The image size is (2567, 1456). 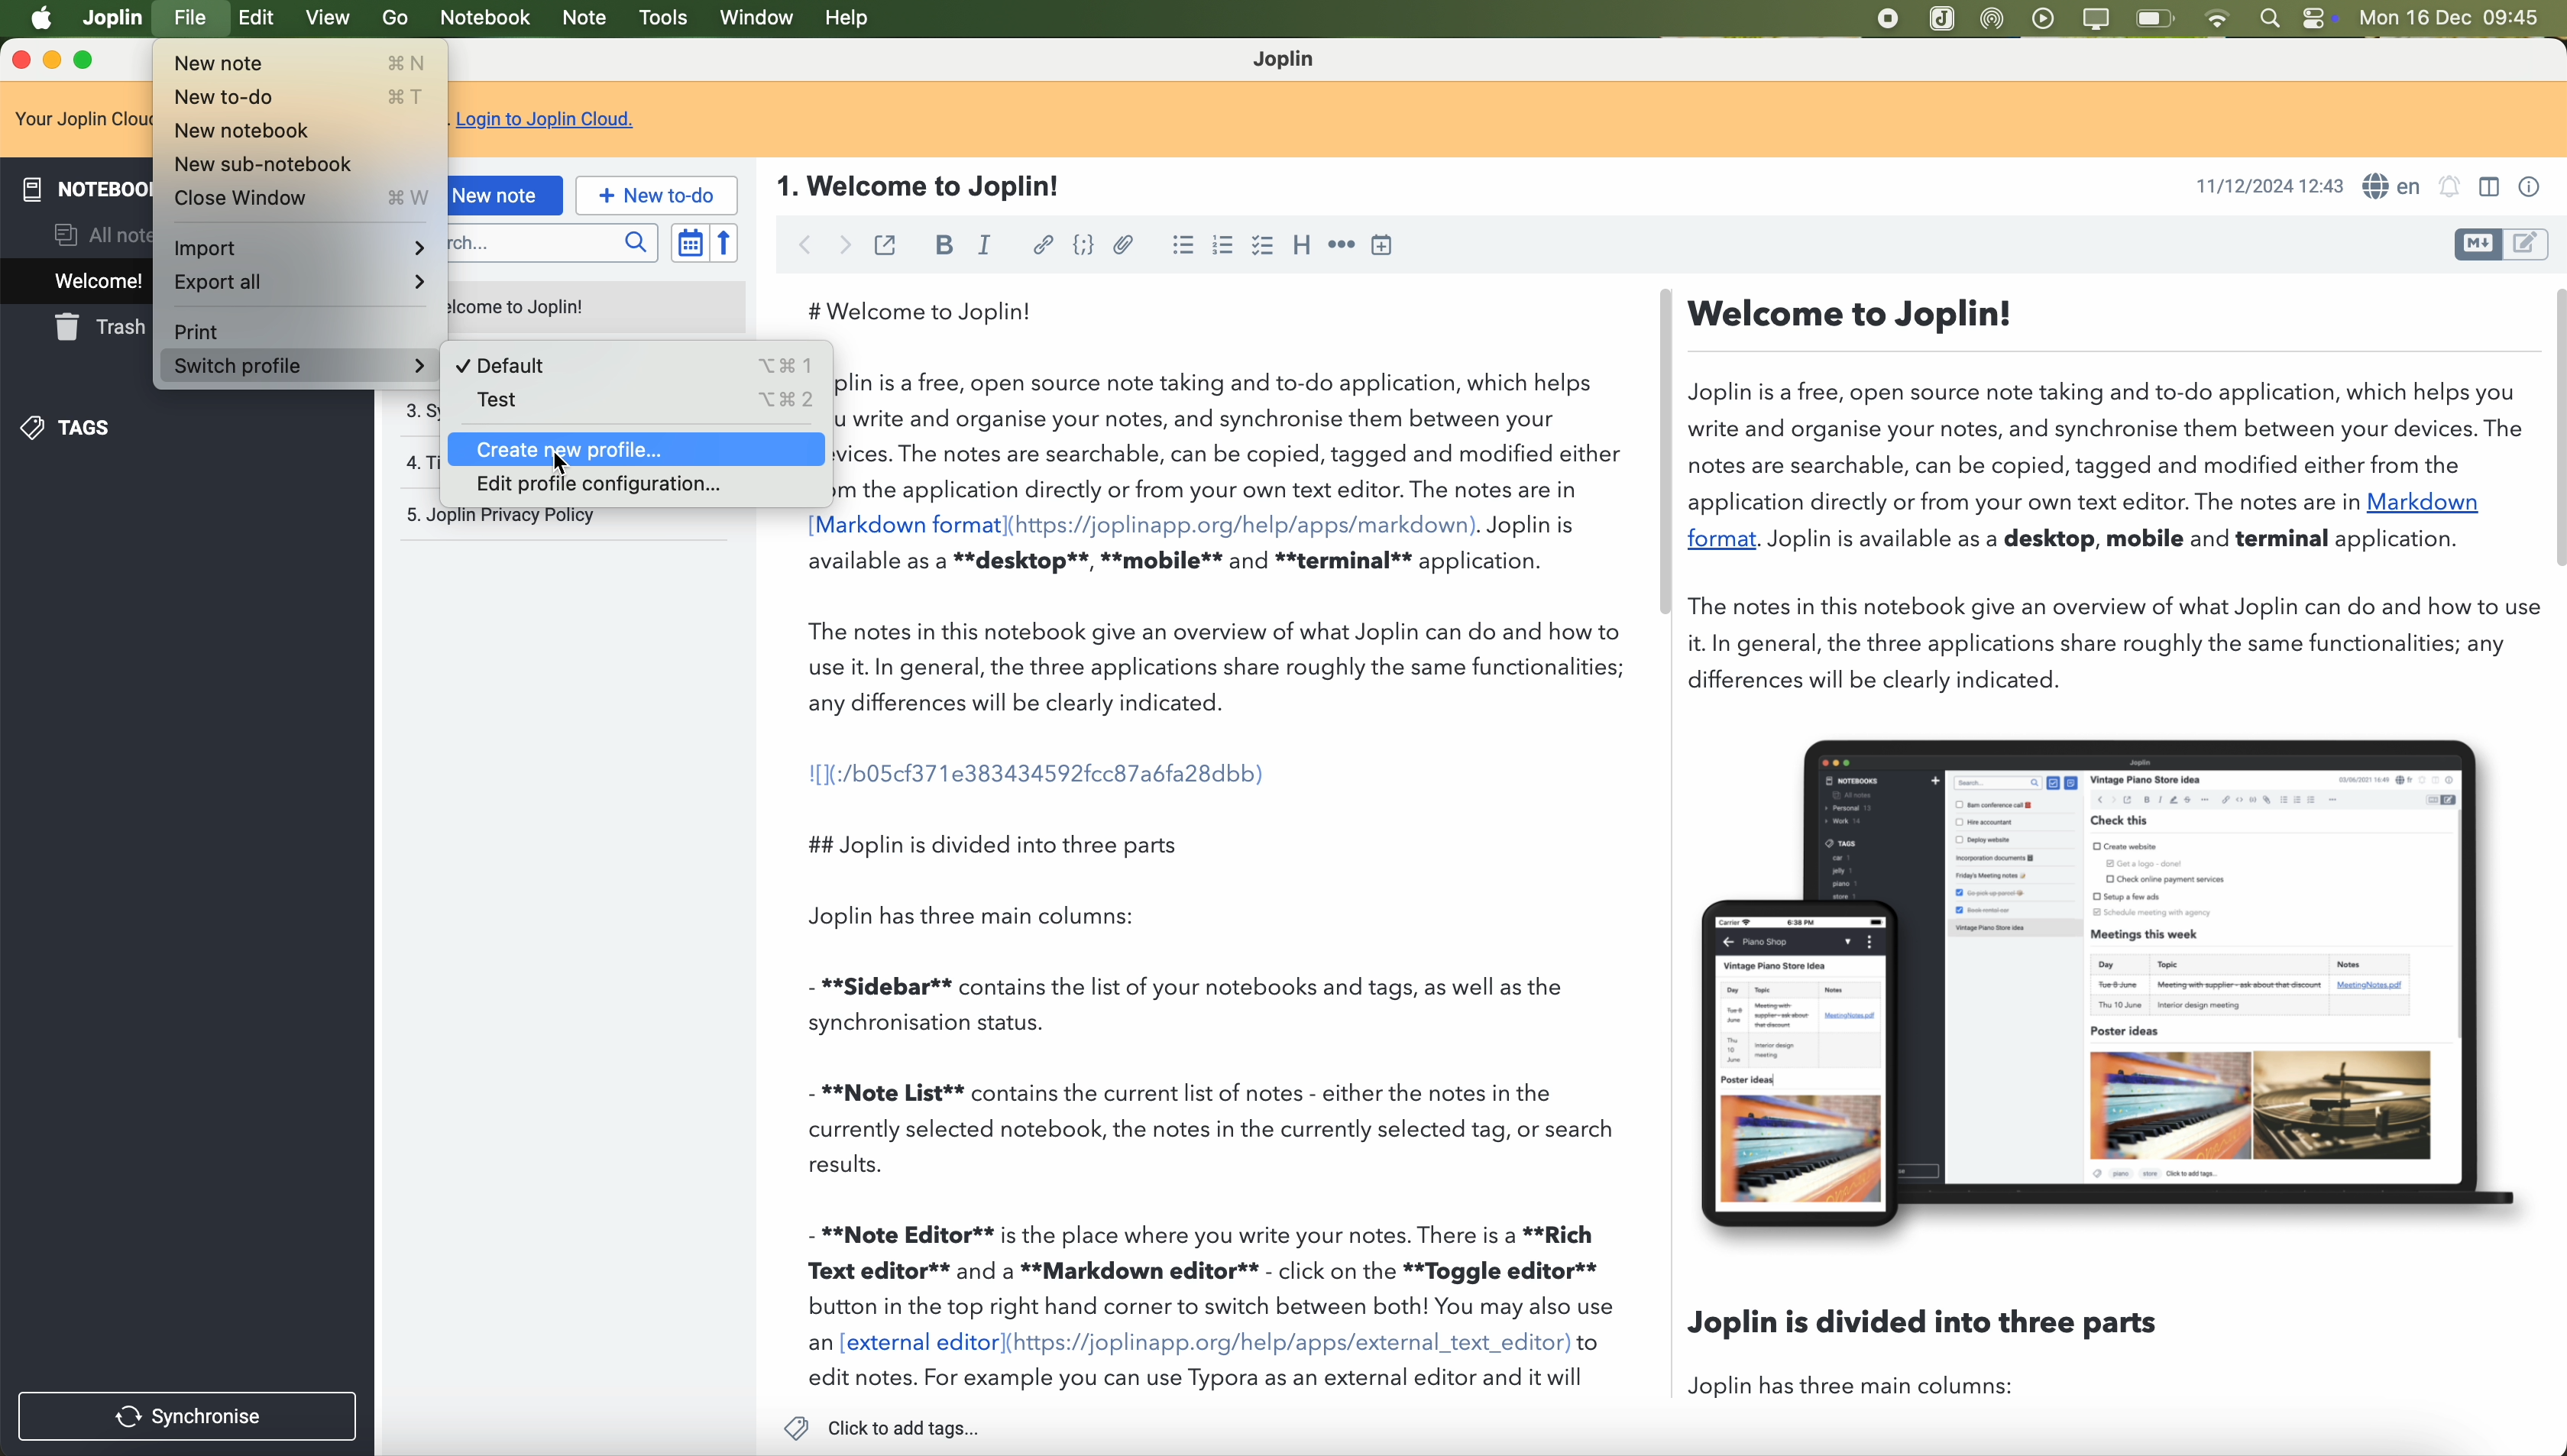 What do you see at coordinates (1002, 917) in the screenshot?
I see `Joplin has three main columns:` at bounding box center [1002, 917].